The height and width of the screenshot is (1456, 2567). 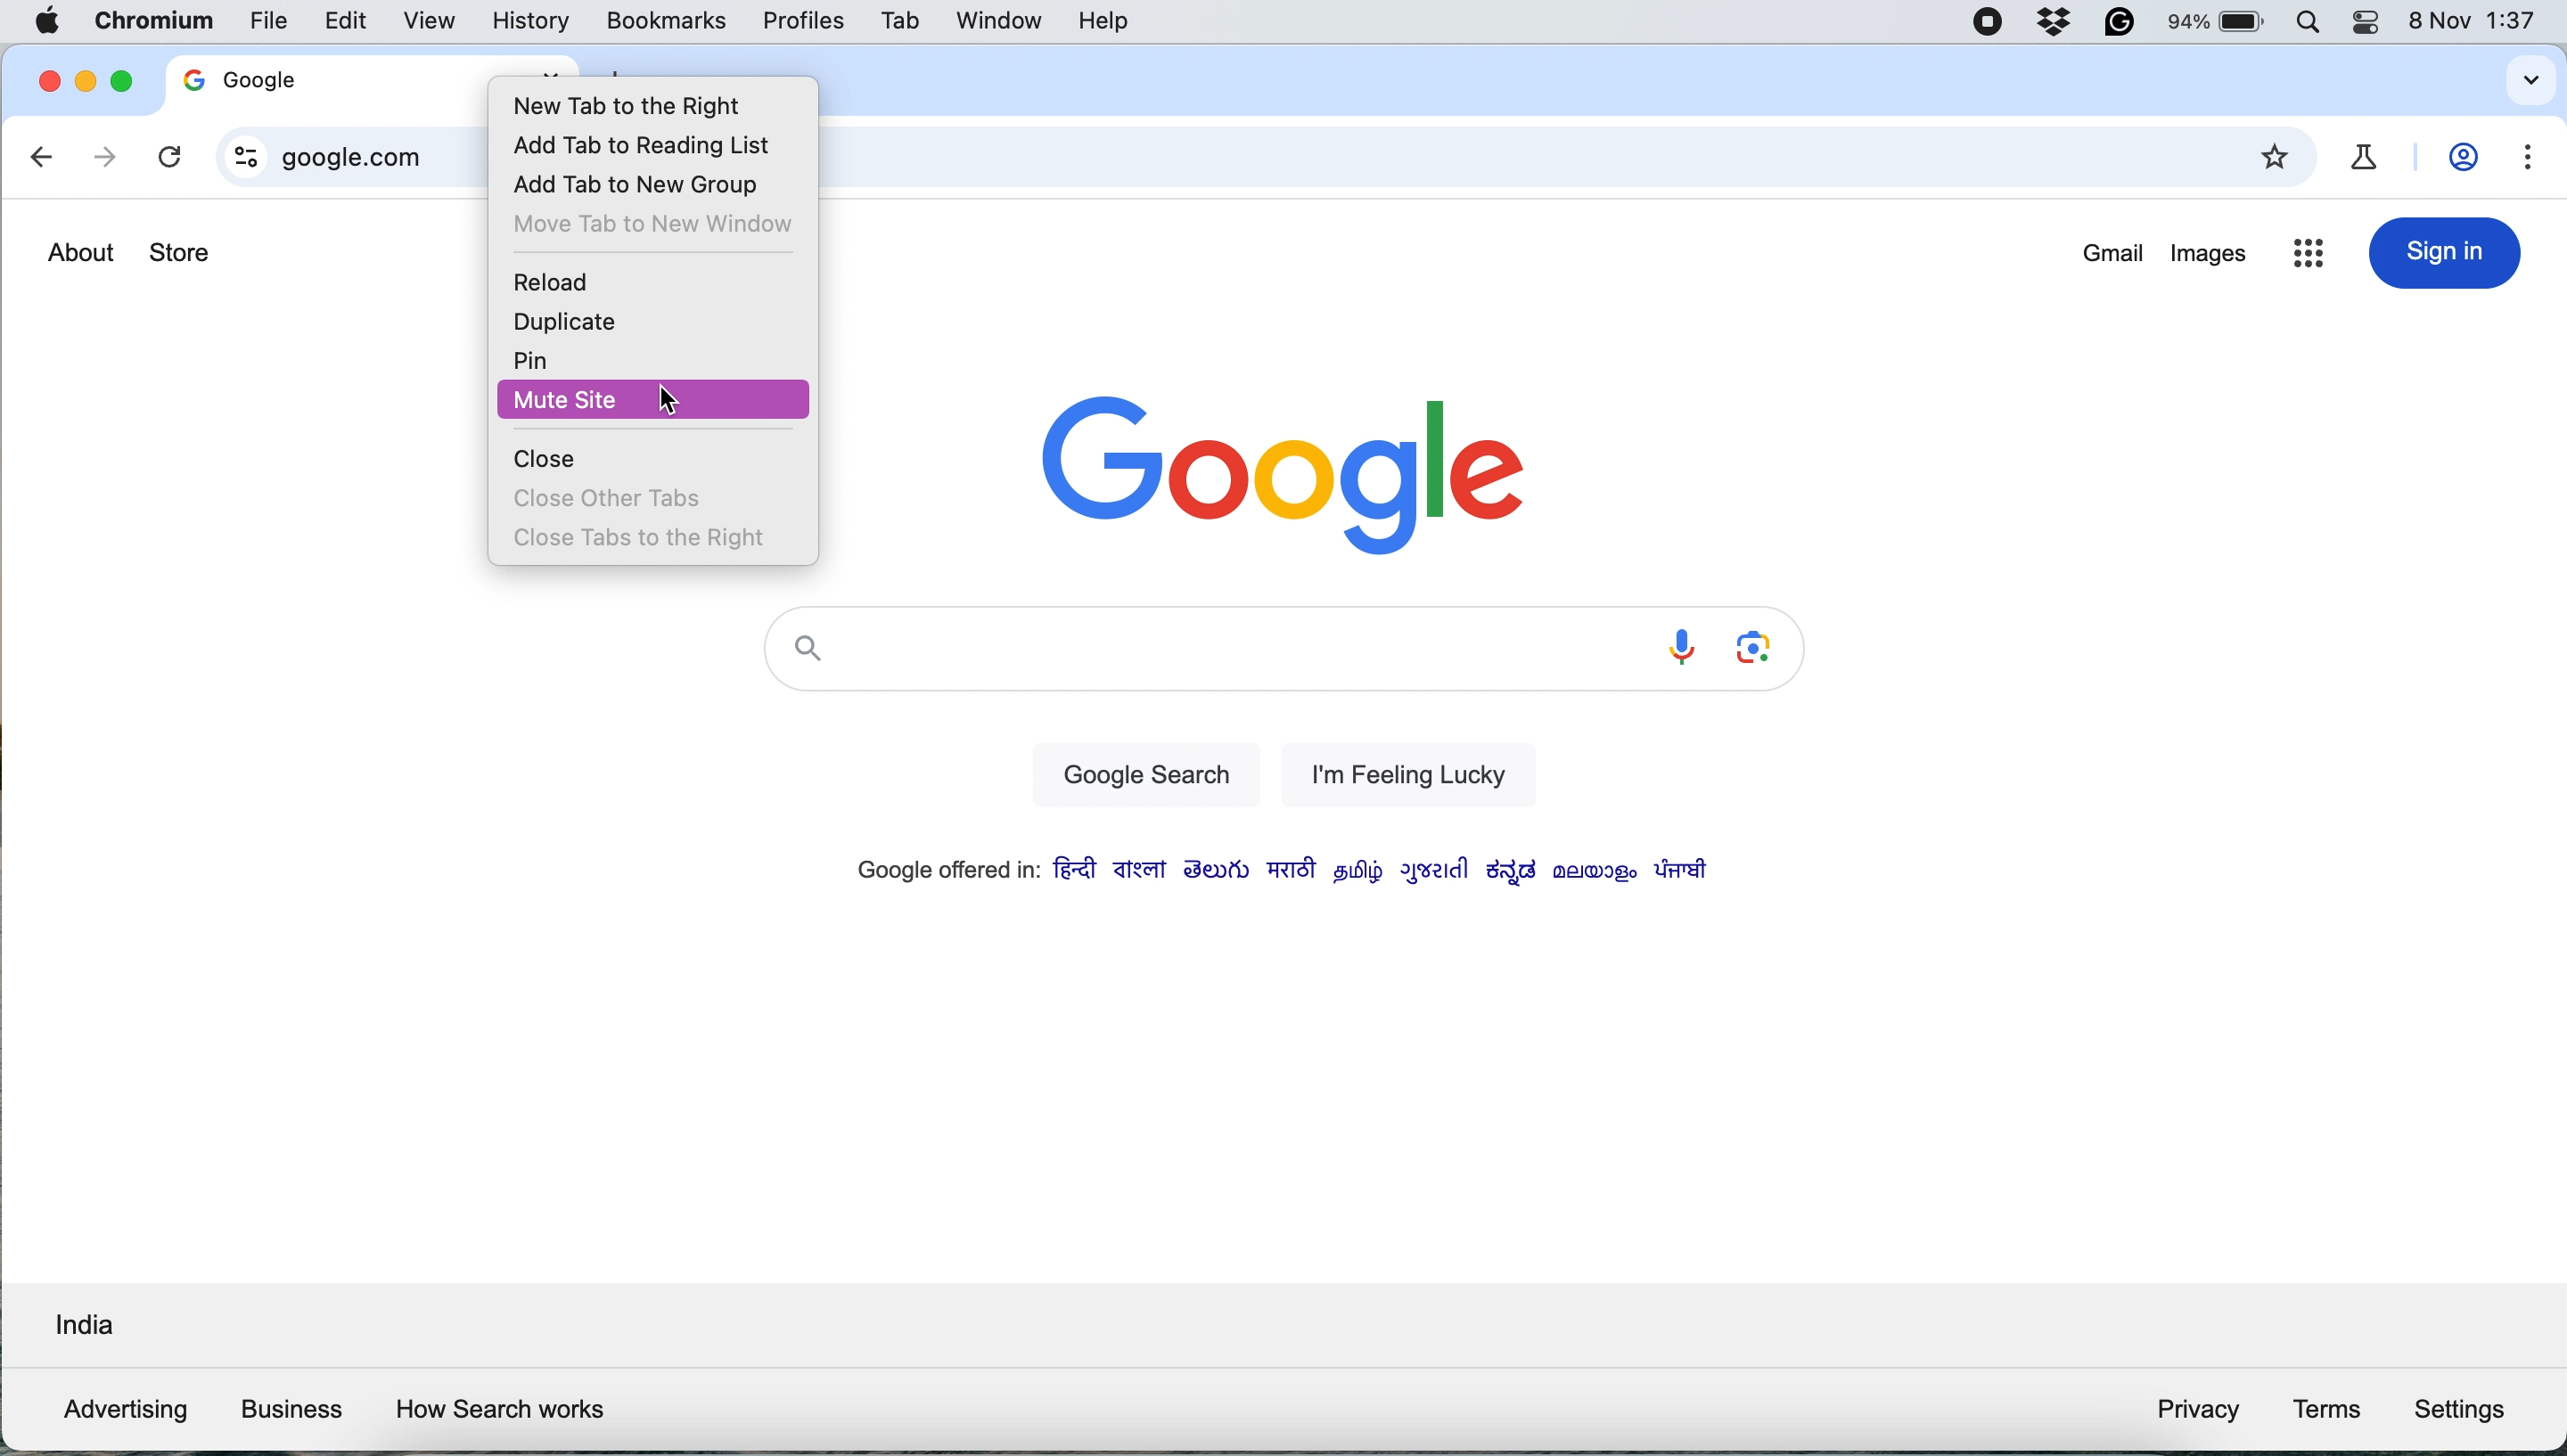 I want to click on i'm feeling lucky, so click(x=1398, y=773).